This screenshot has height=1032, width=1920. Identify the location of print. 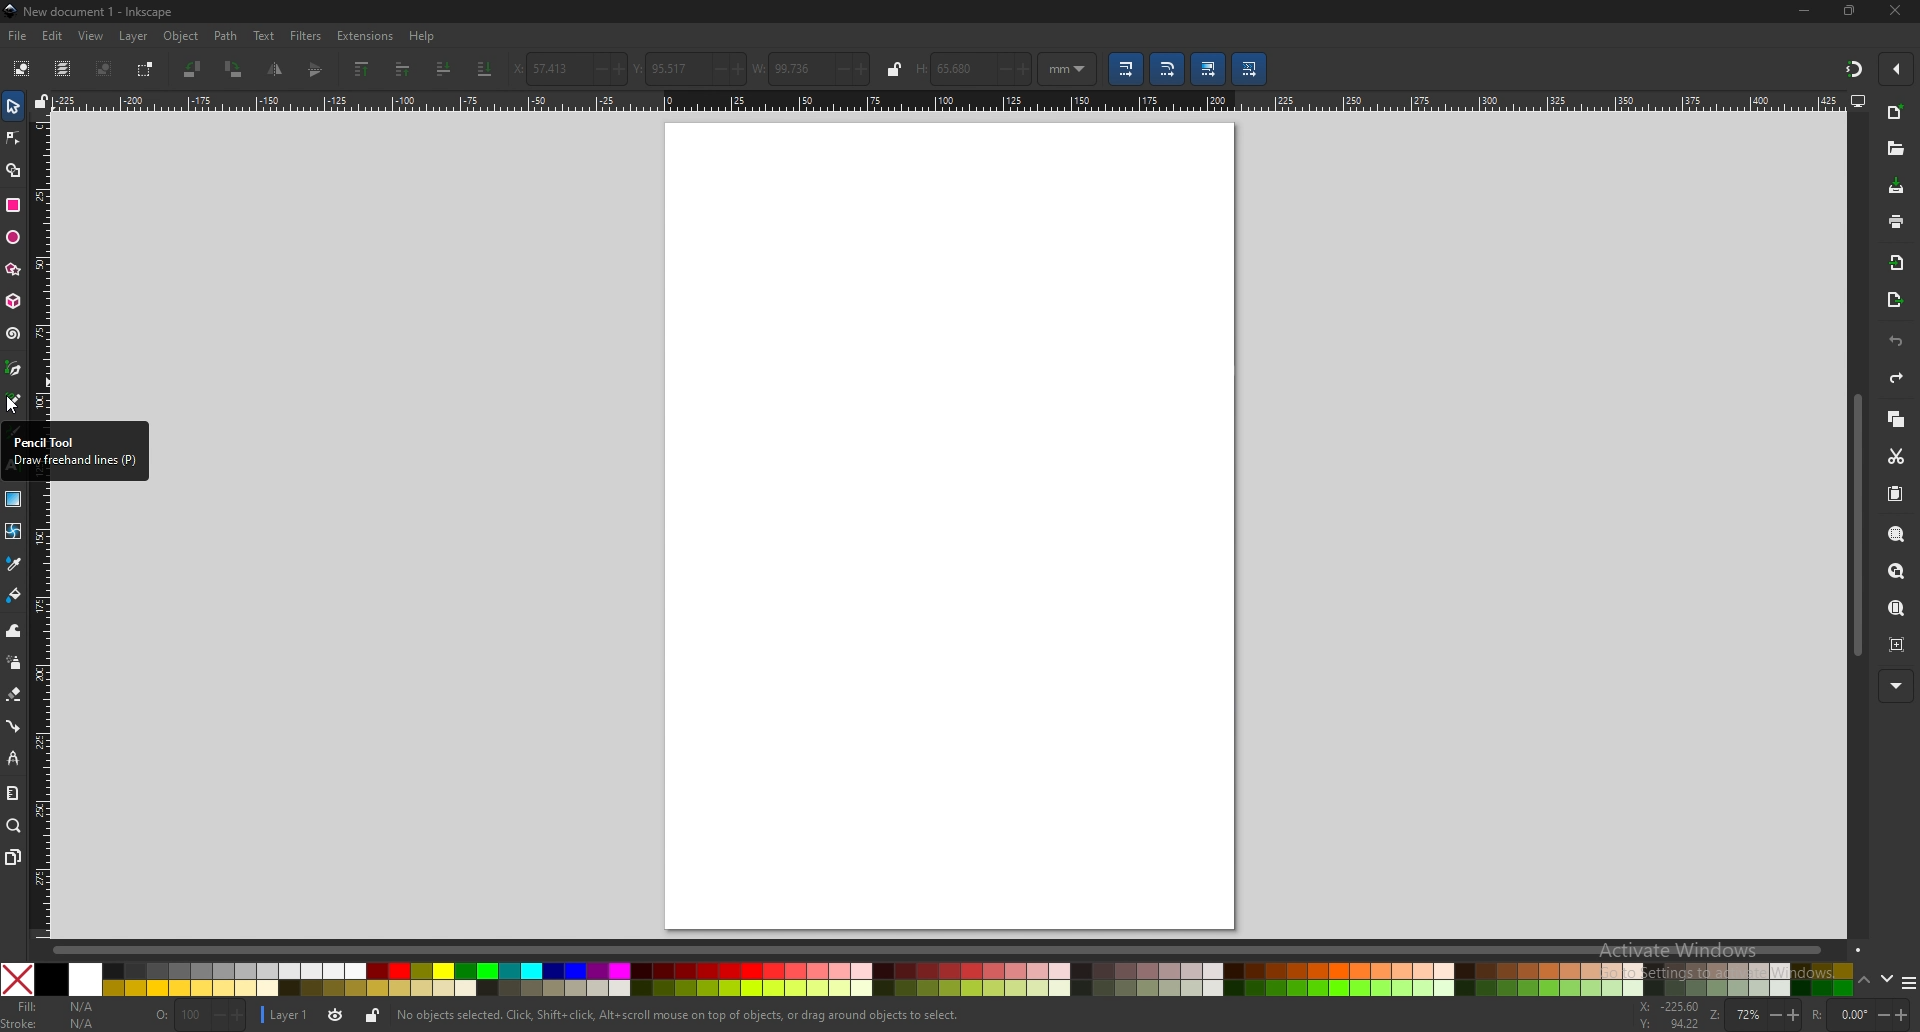
(1893, 221).